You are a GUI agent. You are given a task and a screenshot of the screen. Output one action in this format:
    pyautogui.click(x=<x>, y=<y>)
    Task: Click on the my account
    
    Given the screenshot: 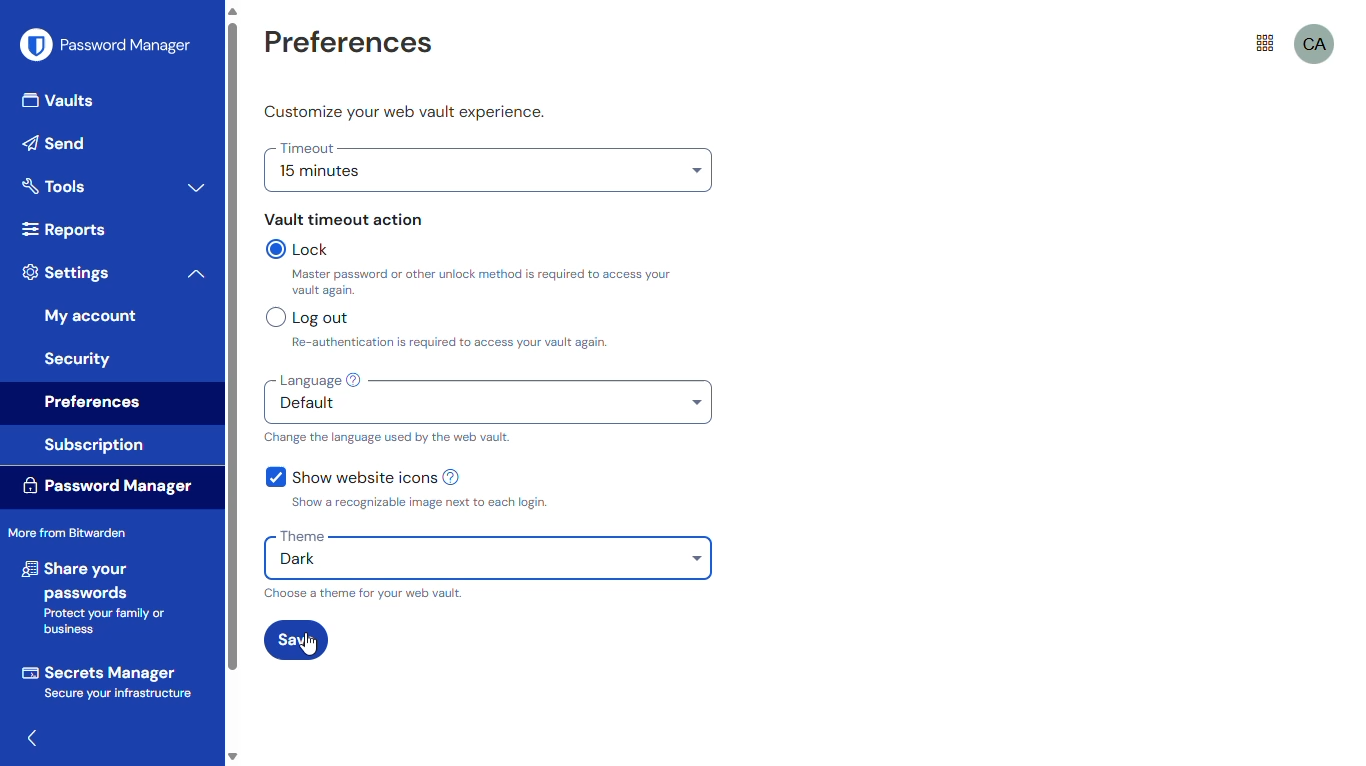 What is the action you would take?
    pyautogui.click(x=91, y=316)
    